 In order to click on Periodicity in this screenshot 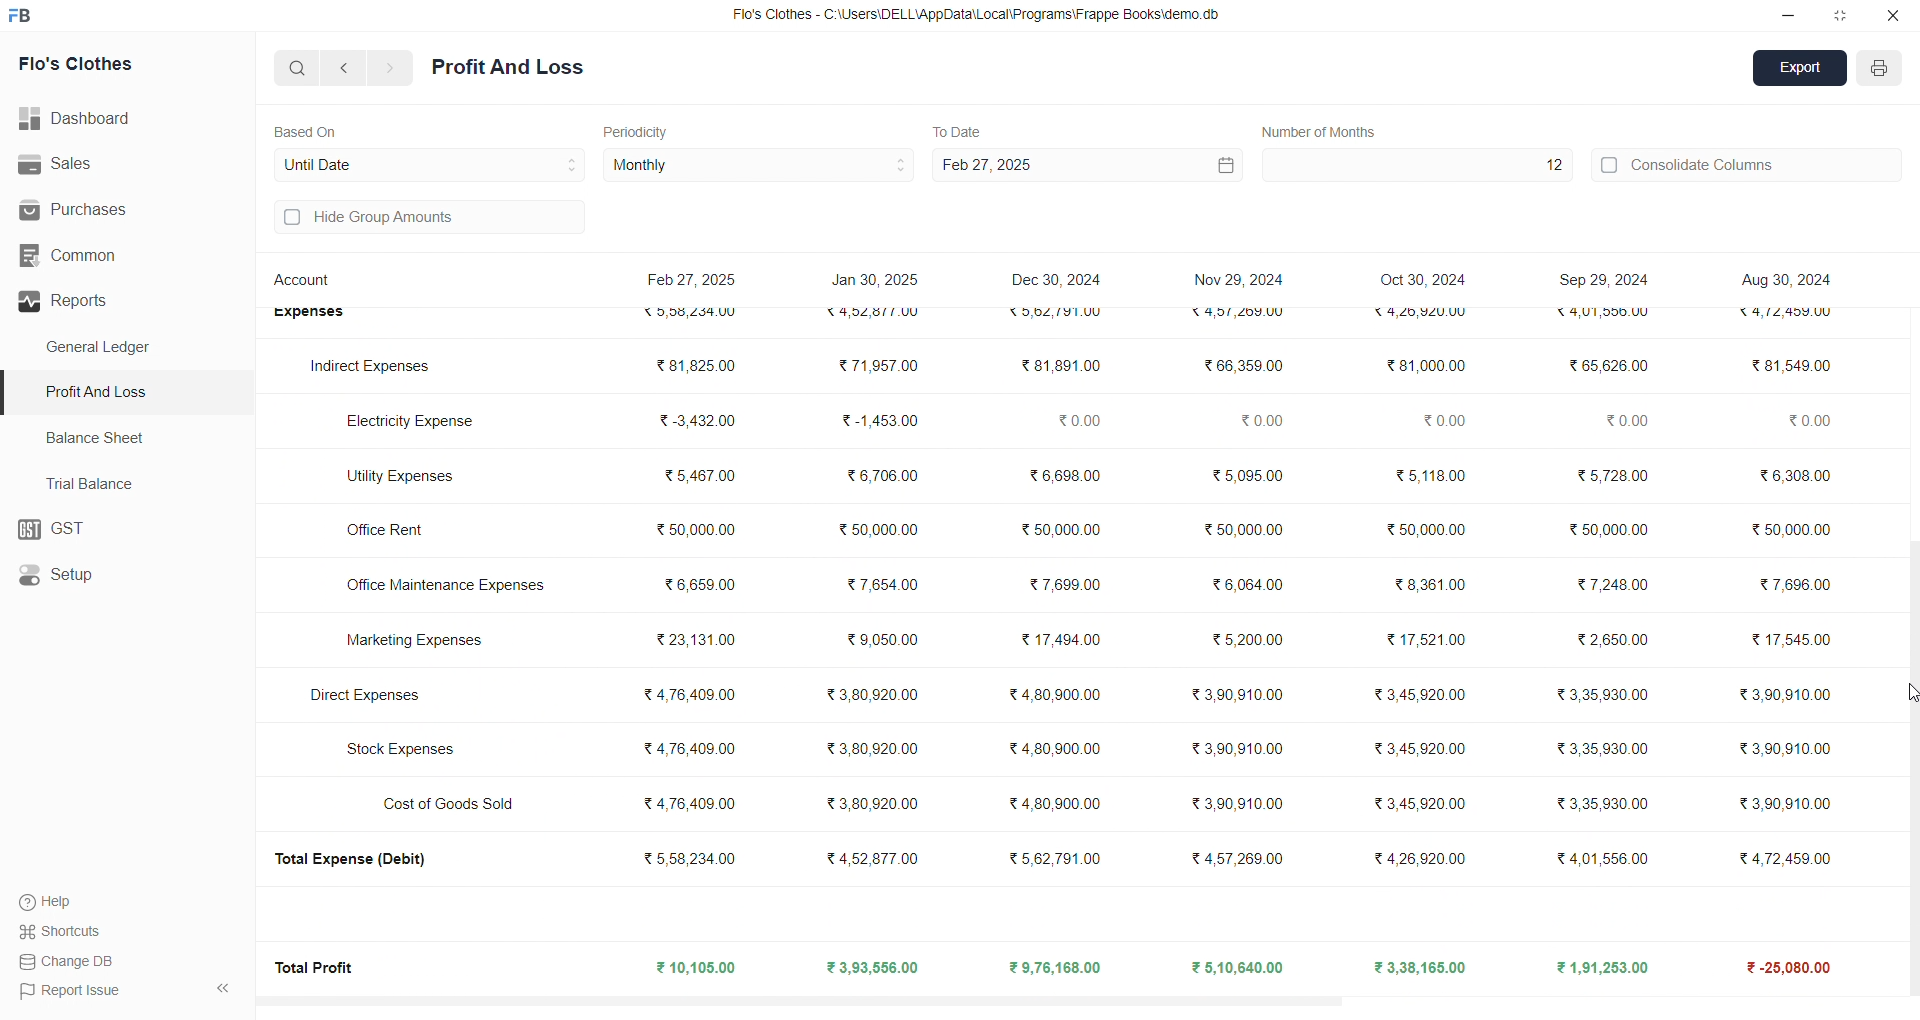, I will do `click(640, 130)`.